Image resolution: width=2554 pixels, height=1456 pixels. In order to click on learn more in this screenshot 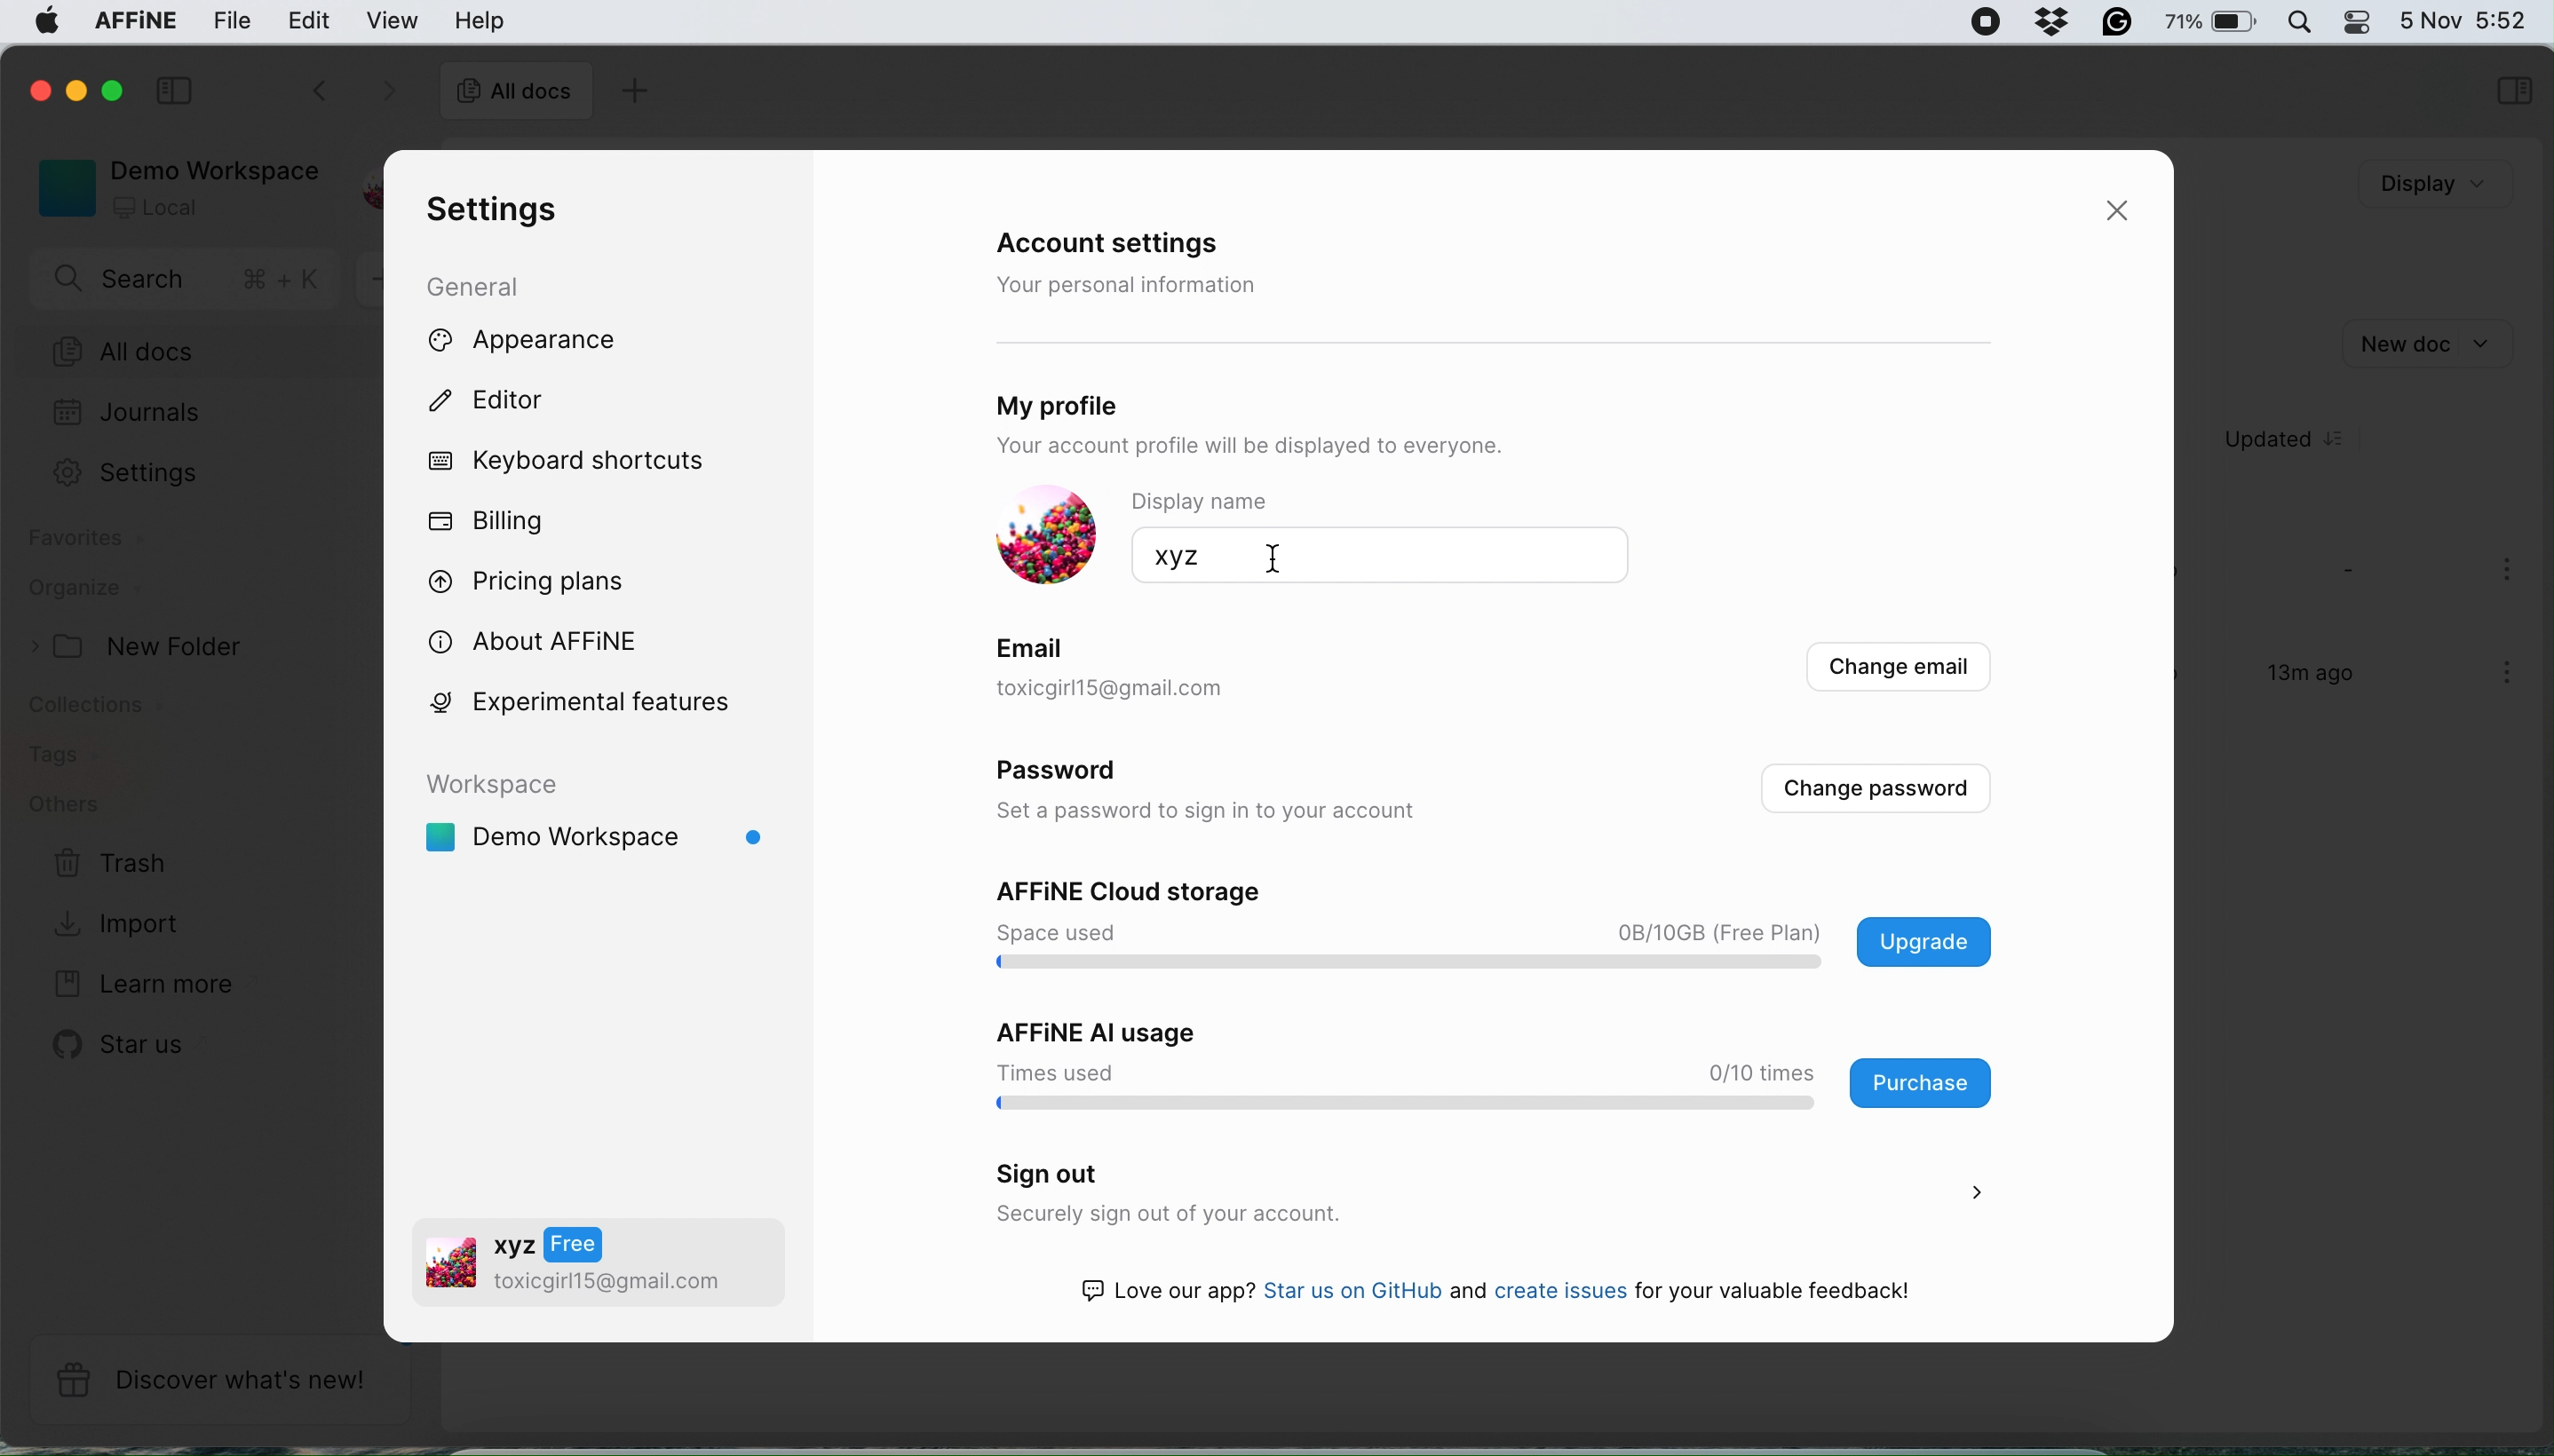, I will do `click(138, 985)`.